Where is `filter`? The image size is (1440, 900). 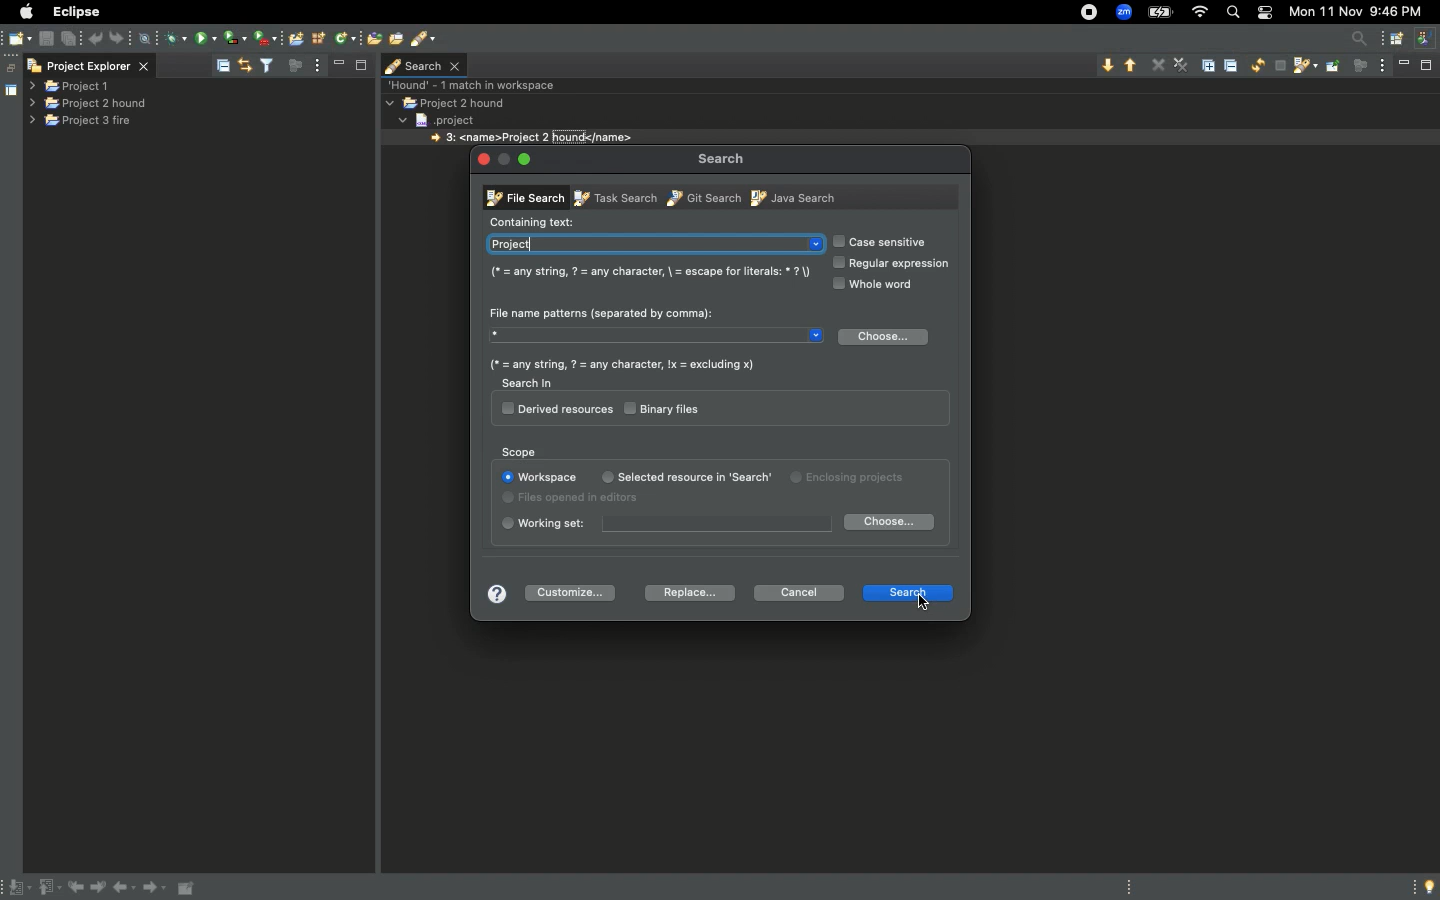 filter is located at coordinates (267, 65).